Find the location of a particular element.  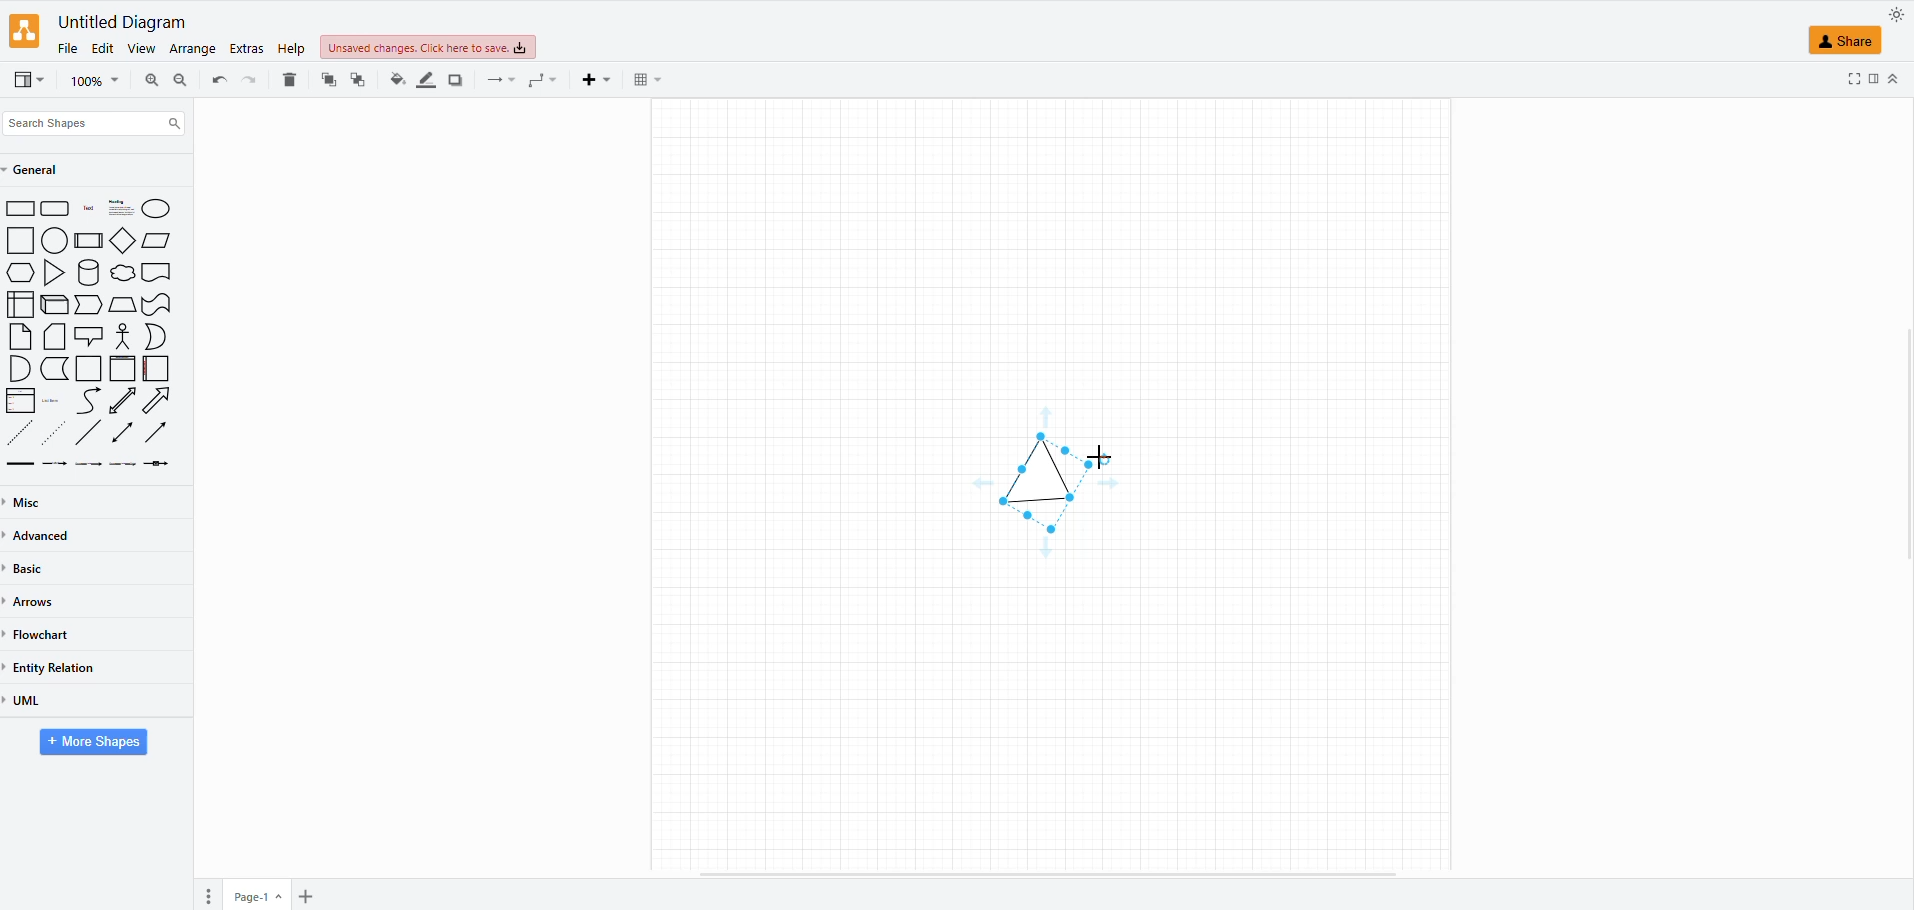

Two sided bordered Arrow is located at coordinates (122, 400).